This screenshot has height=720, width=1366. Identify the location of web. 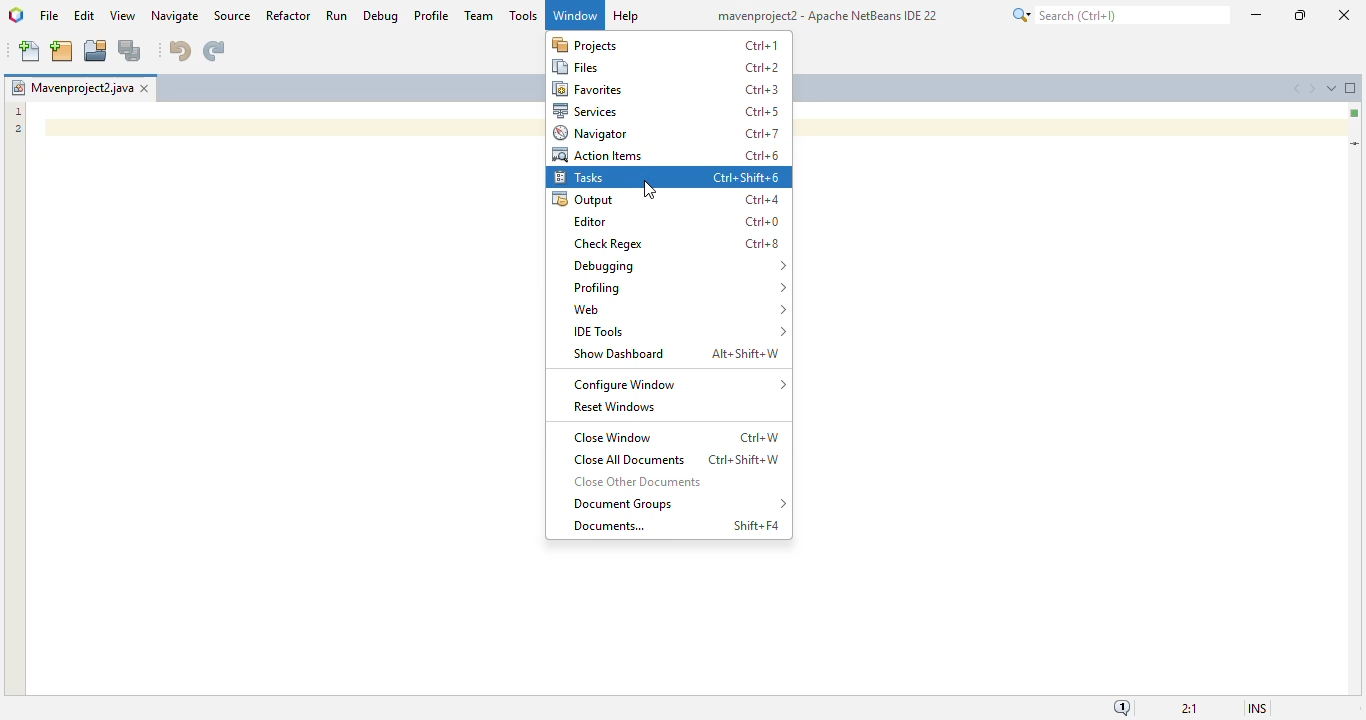
(680, 309).